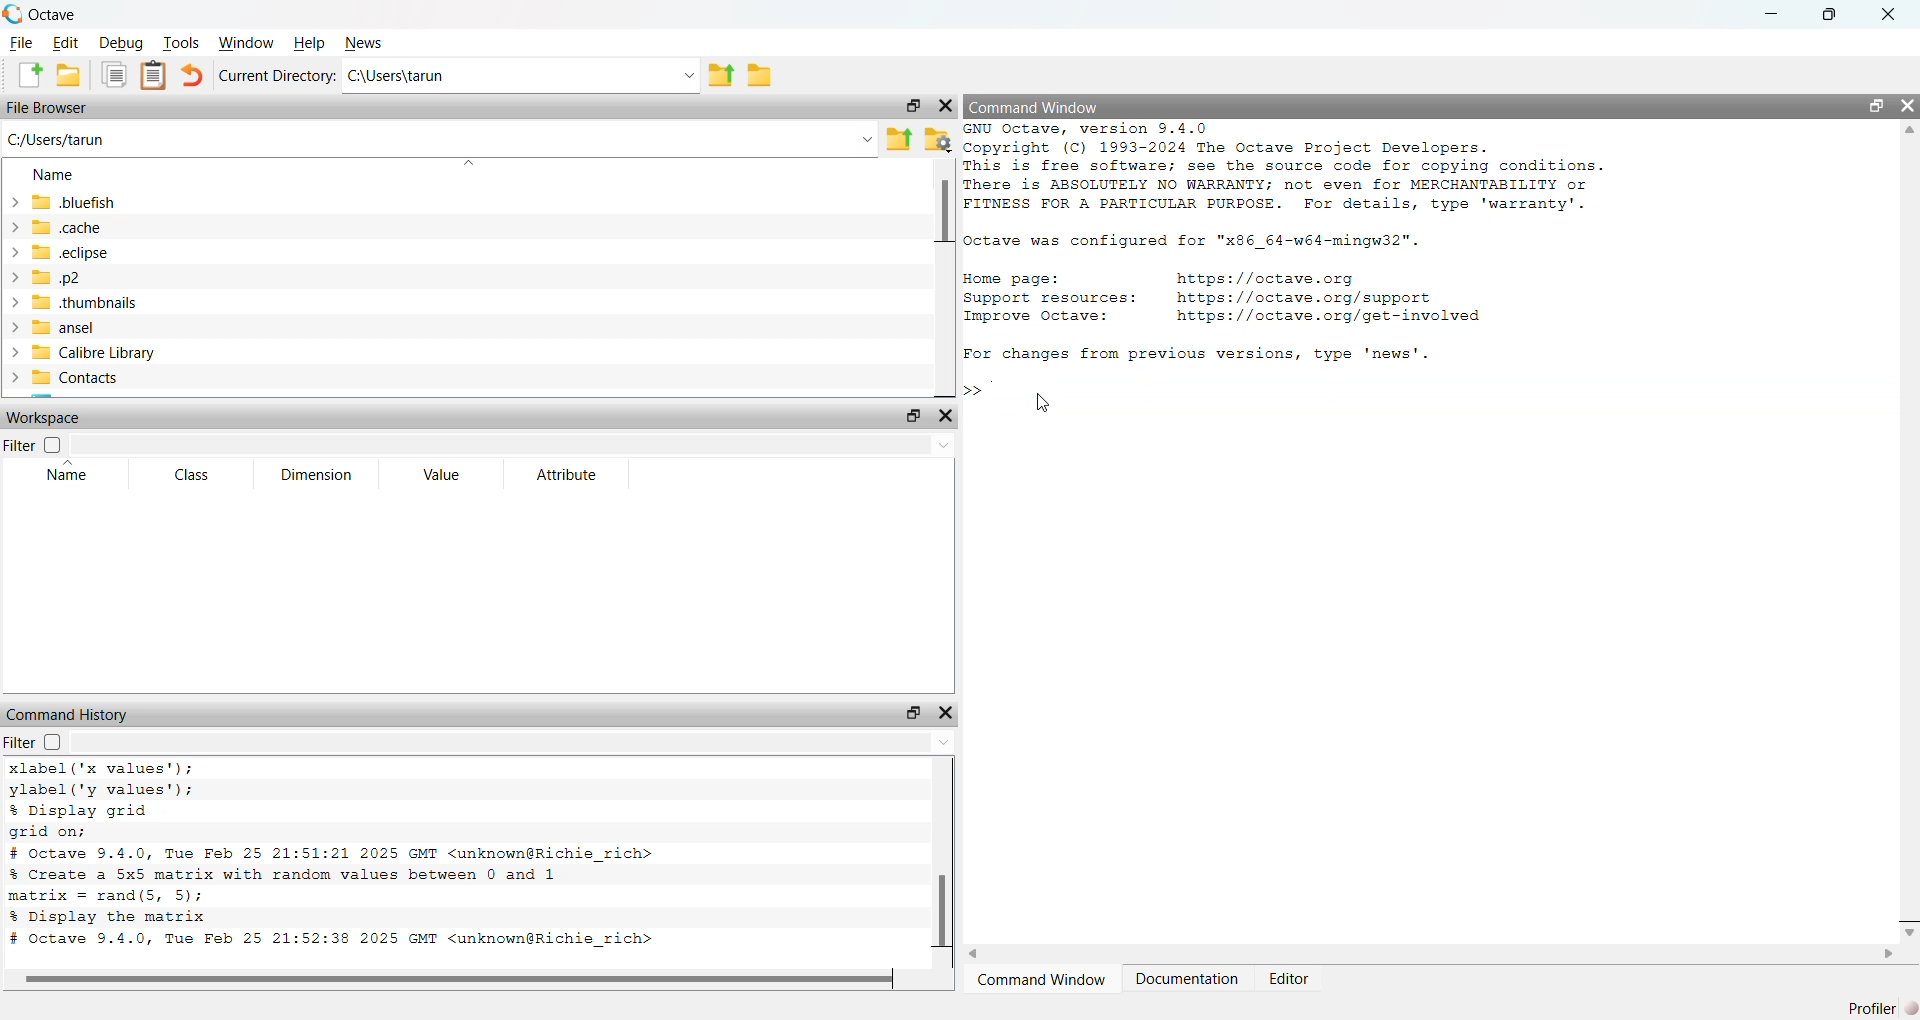  I want to click on ansel, so click(70, 328).